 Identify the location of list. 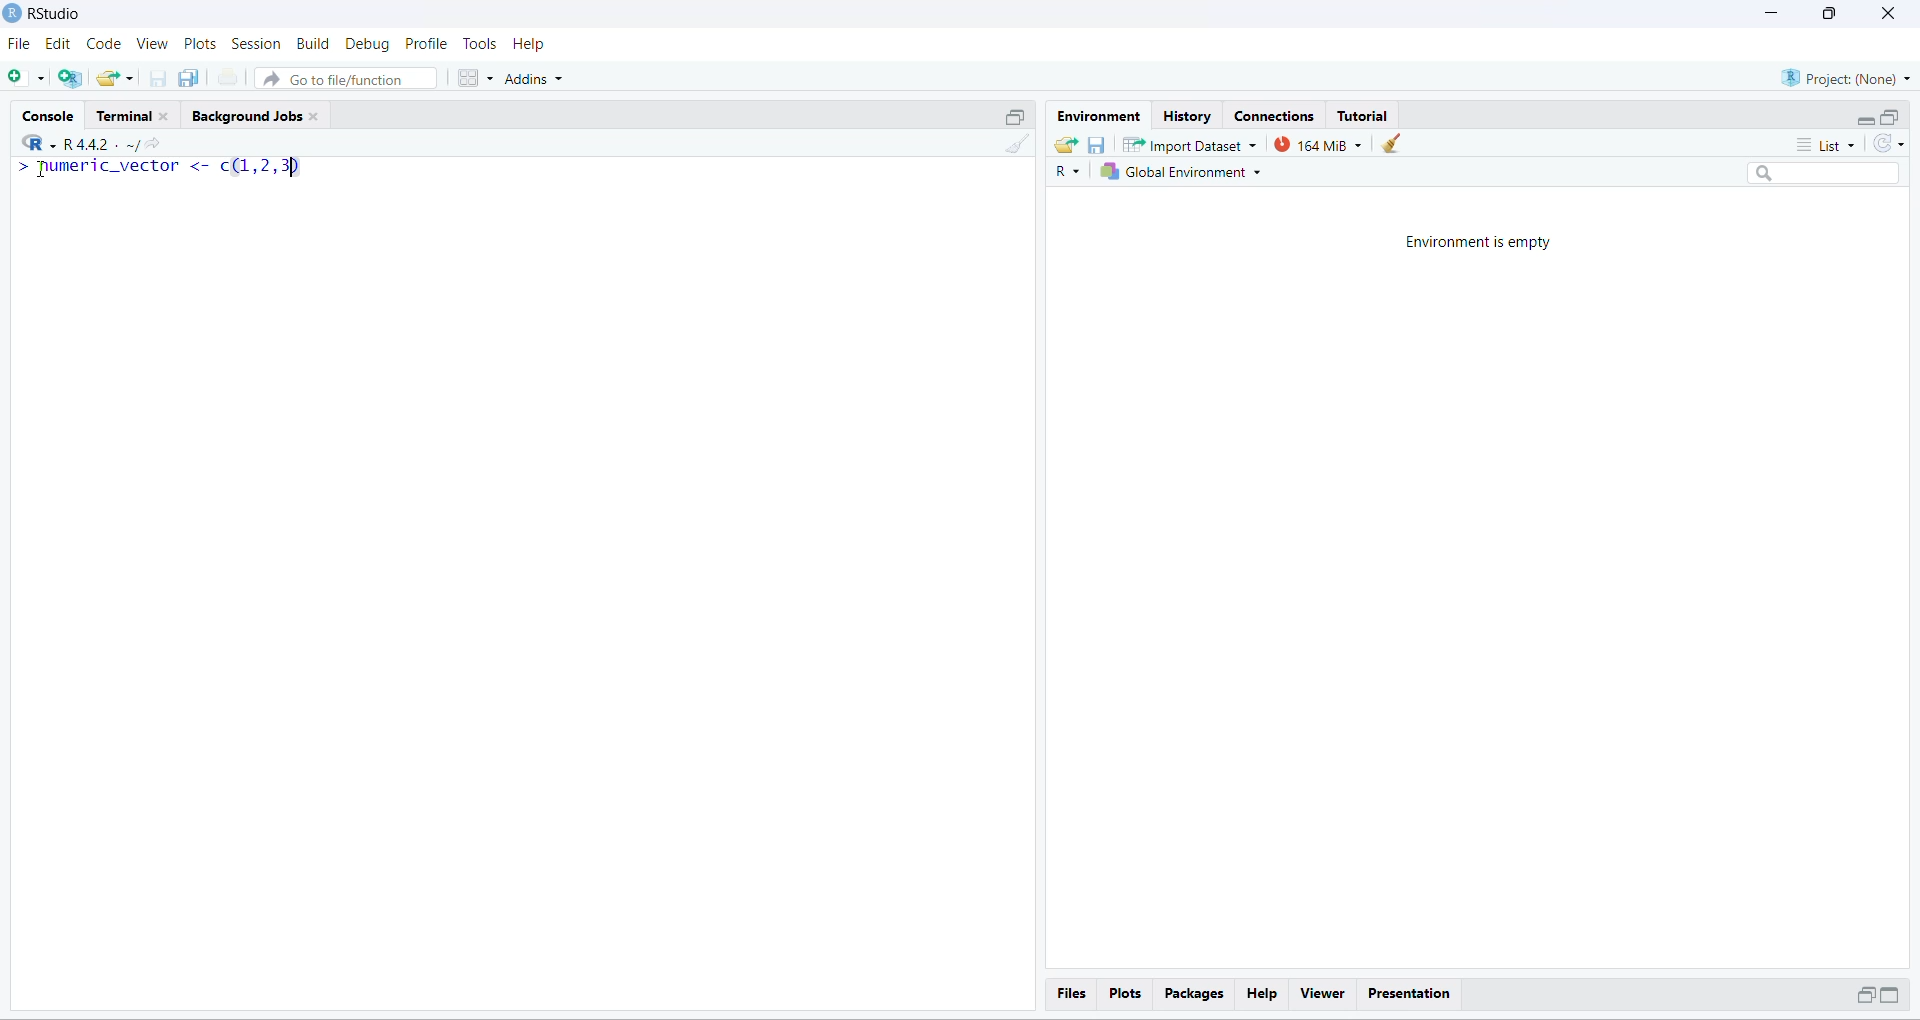
(1832, 144).